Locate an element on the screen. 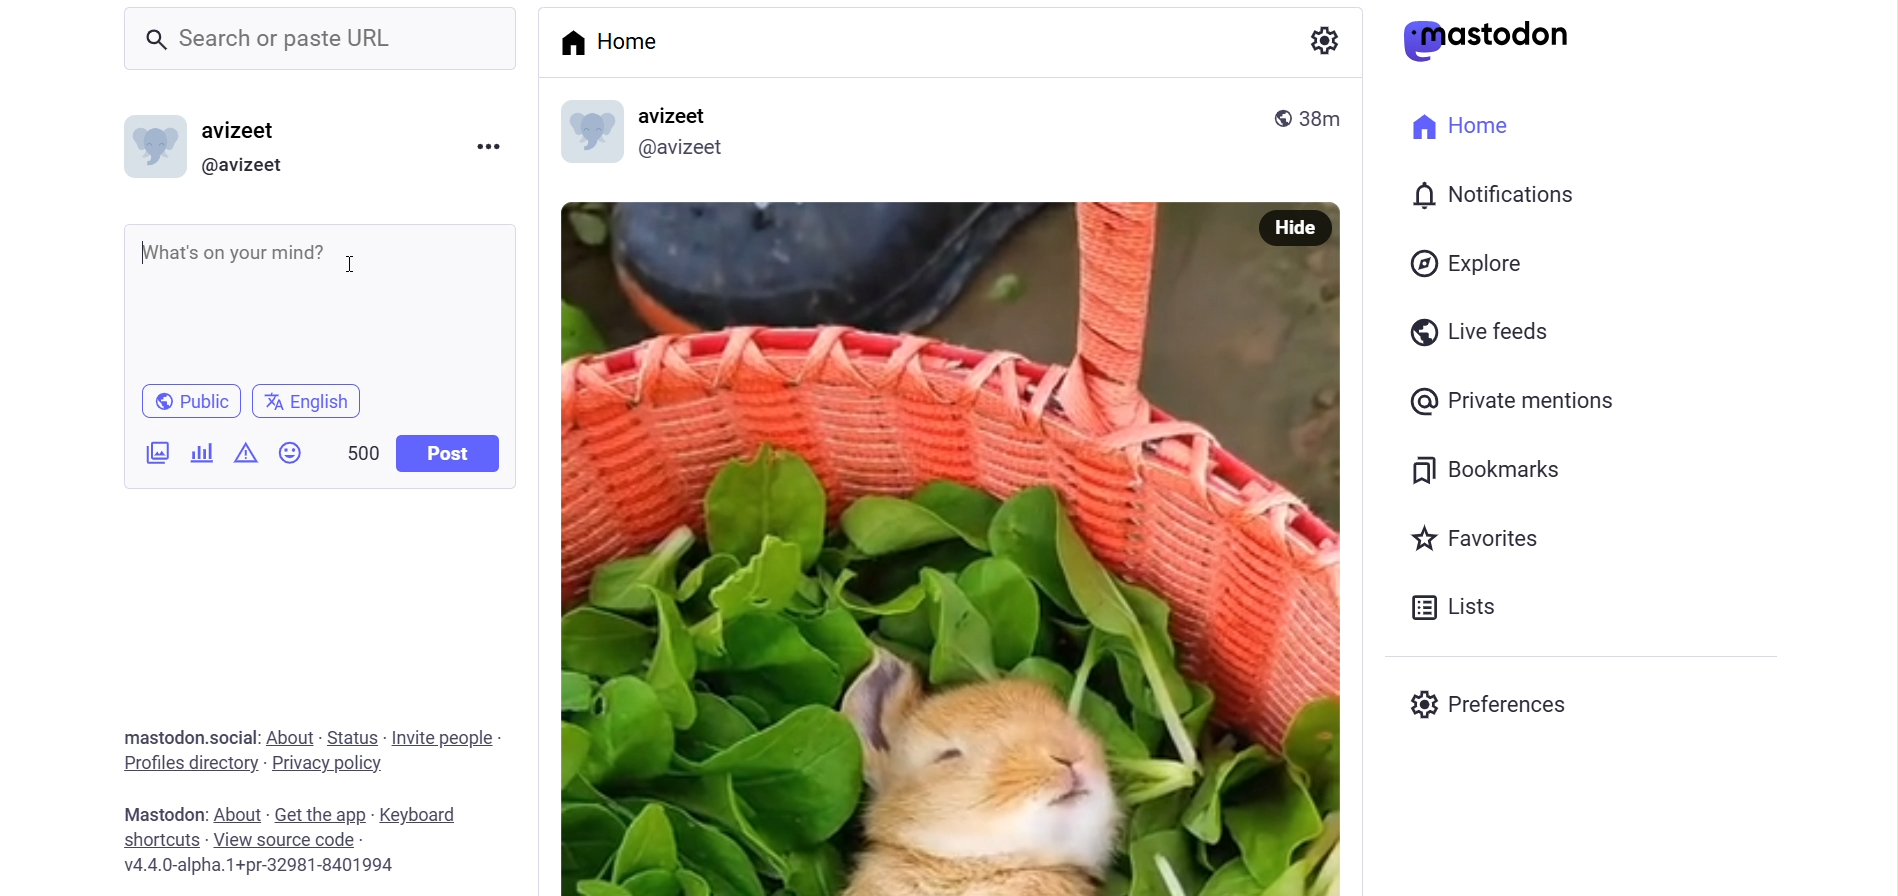  Add Poll is located at coordinates (202, 451).